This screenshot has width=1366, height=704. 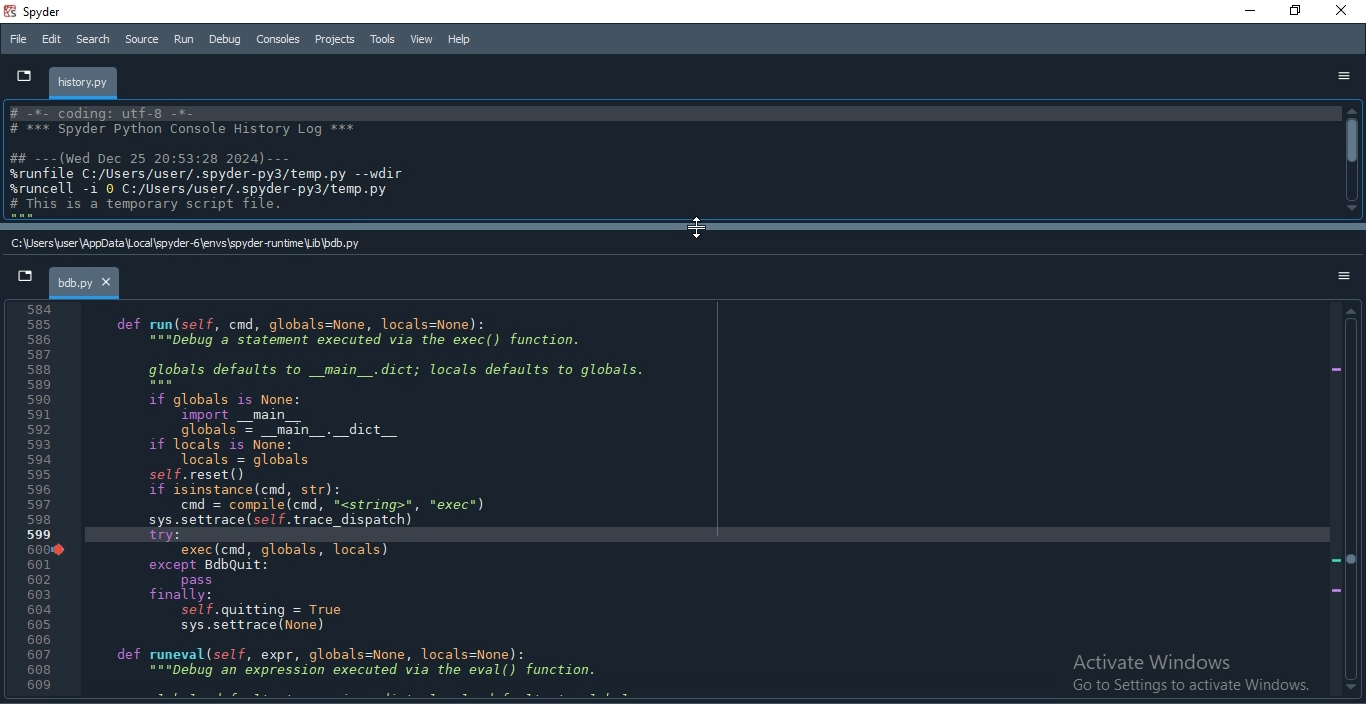 I want to click on code, so click(x=381, y=499).